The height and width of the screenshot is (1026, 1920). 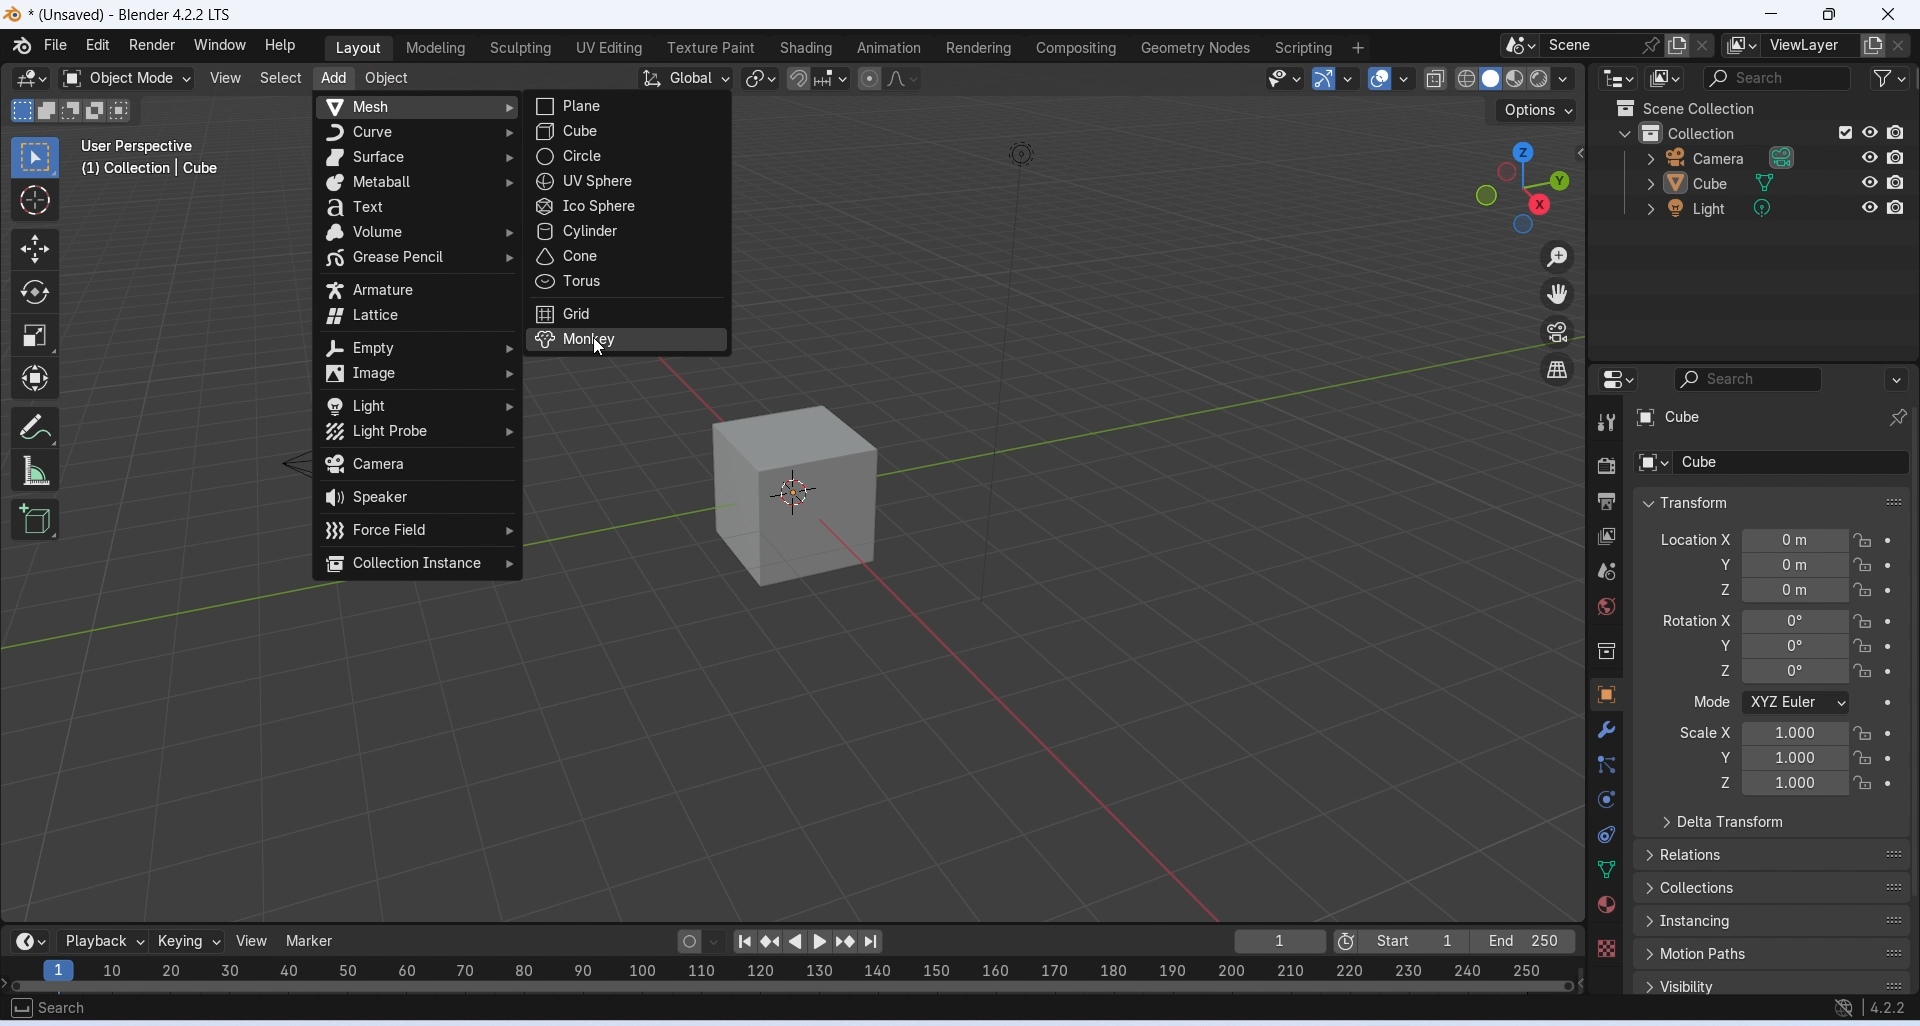 I want to click on Rotate, so click(x=34, y=293).